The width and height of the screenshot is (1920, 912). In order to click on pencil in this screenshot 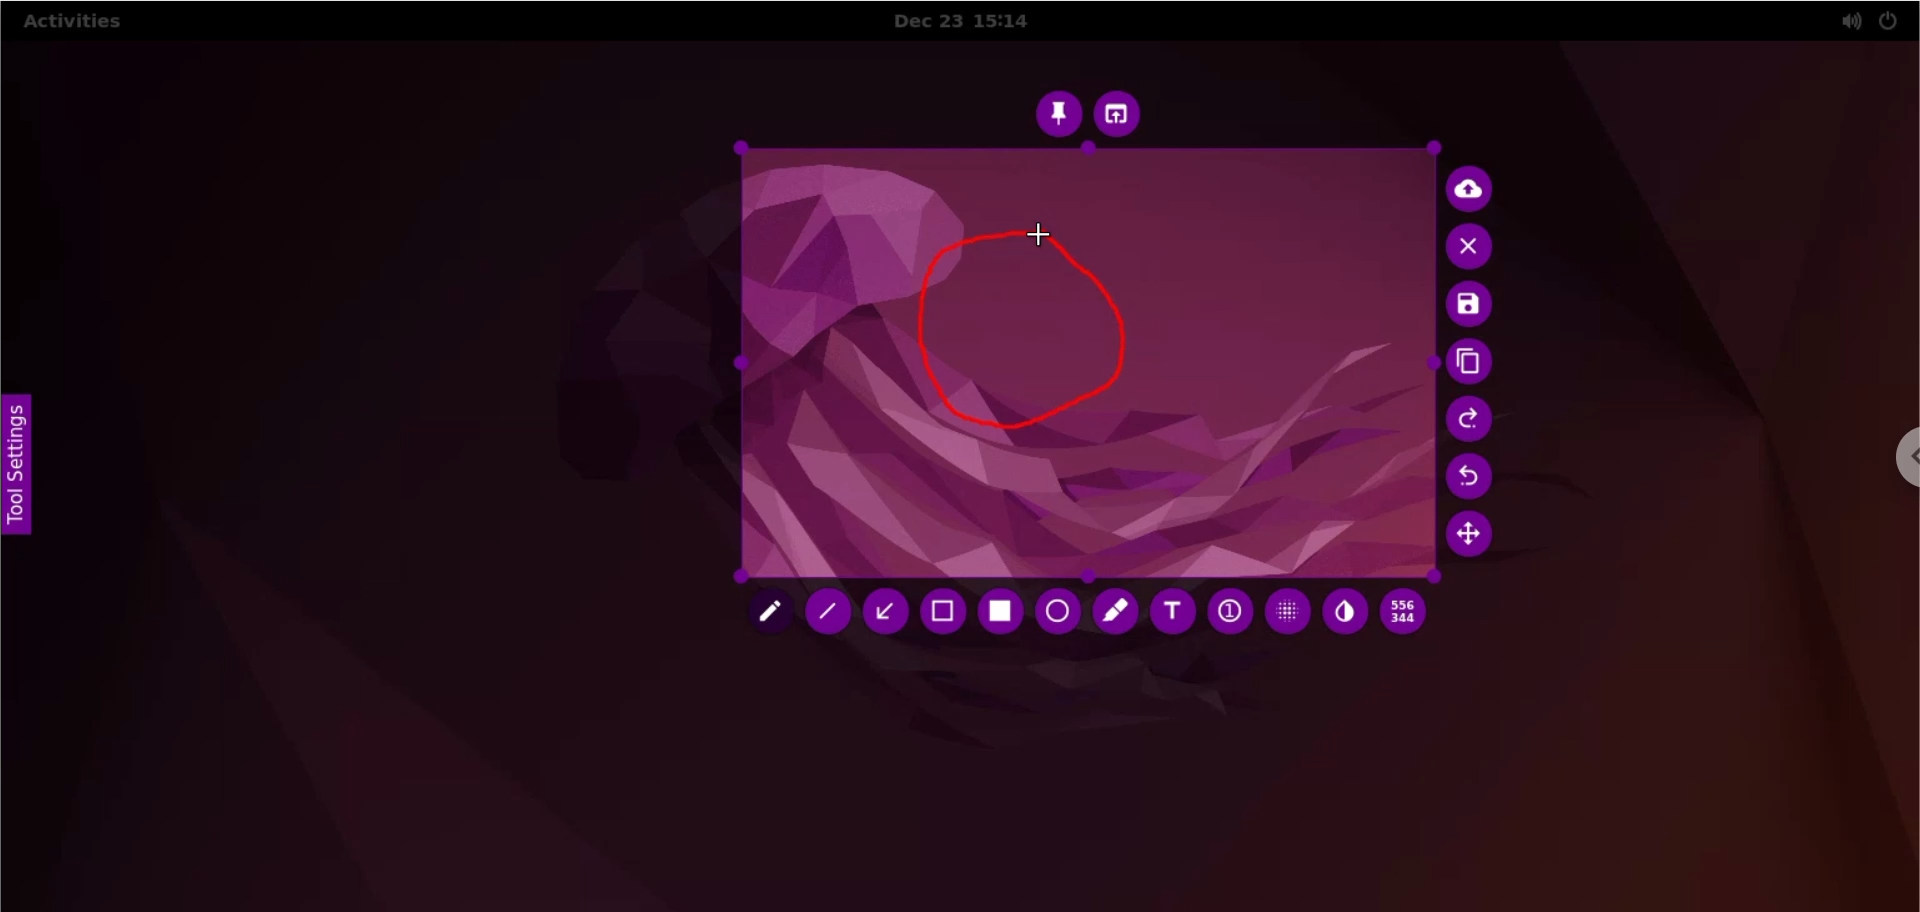, I will do `click(767, 612)`.